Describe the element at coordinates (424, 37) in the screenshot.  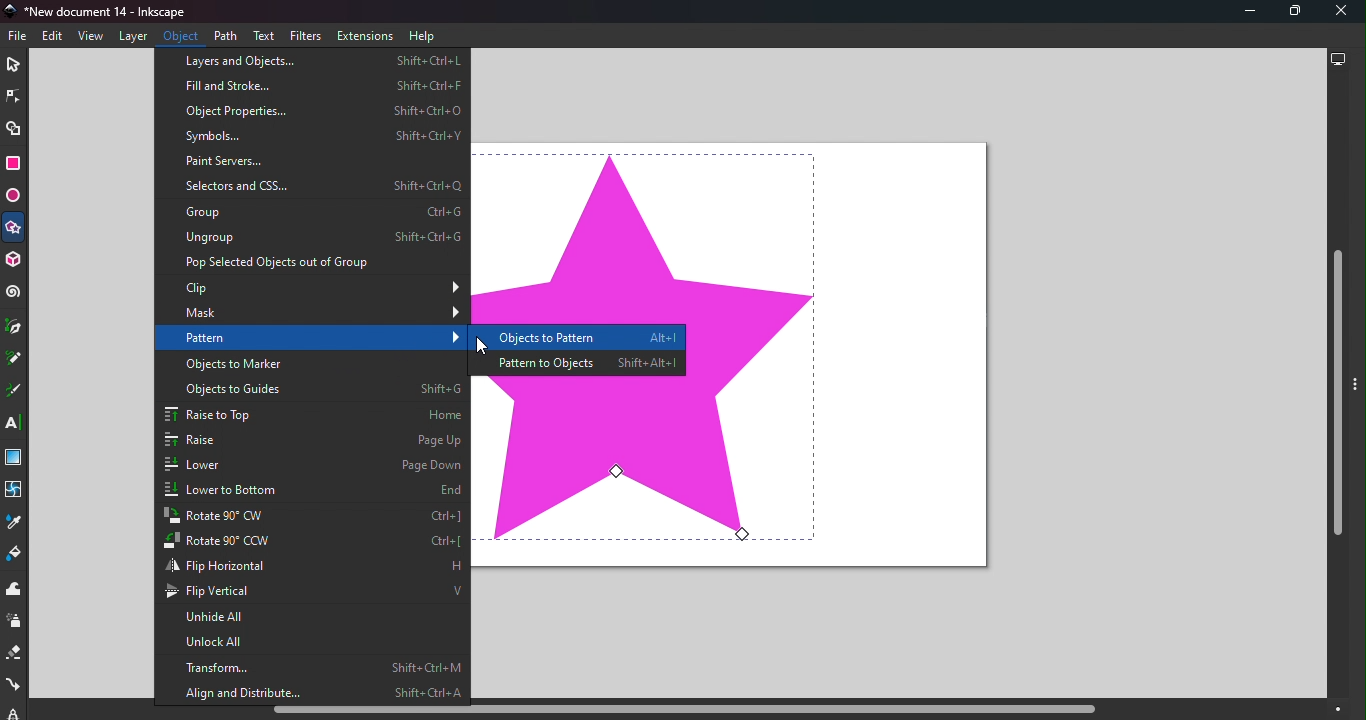
I see `Help` at that location.